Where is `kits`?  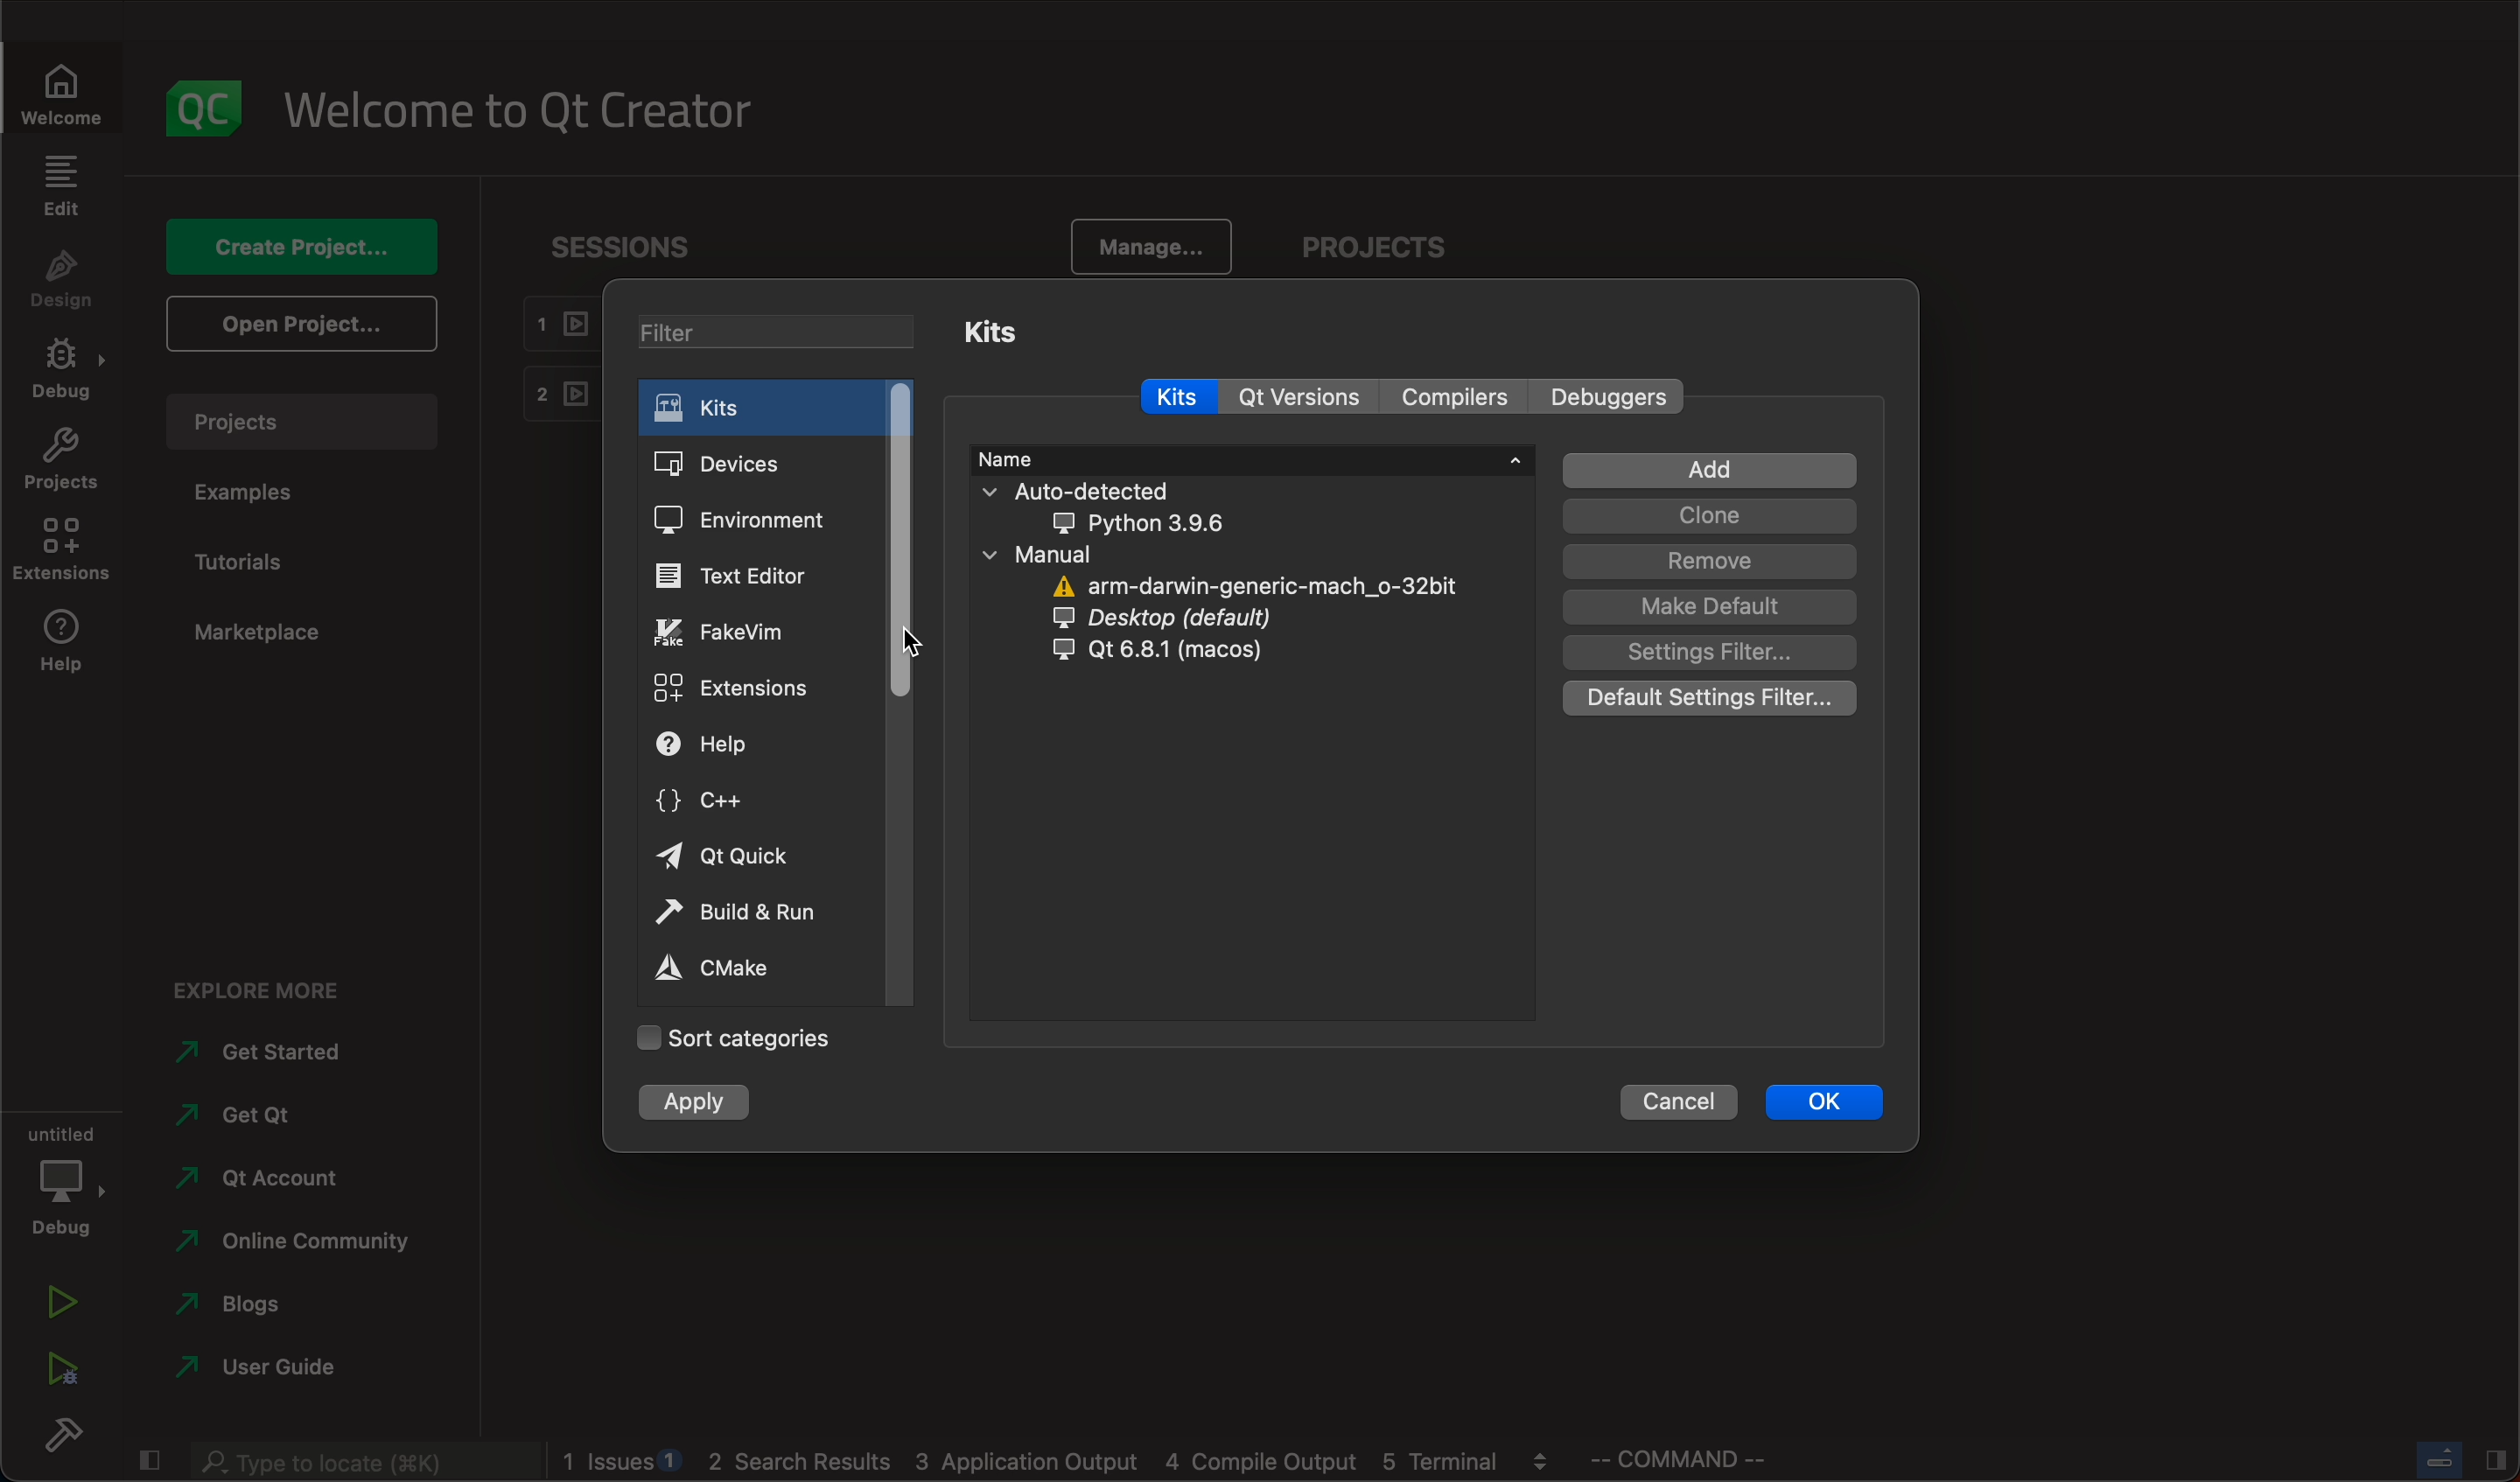
kits is located at coordinates (1179, 392).